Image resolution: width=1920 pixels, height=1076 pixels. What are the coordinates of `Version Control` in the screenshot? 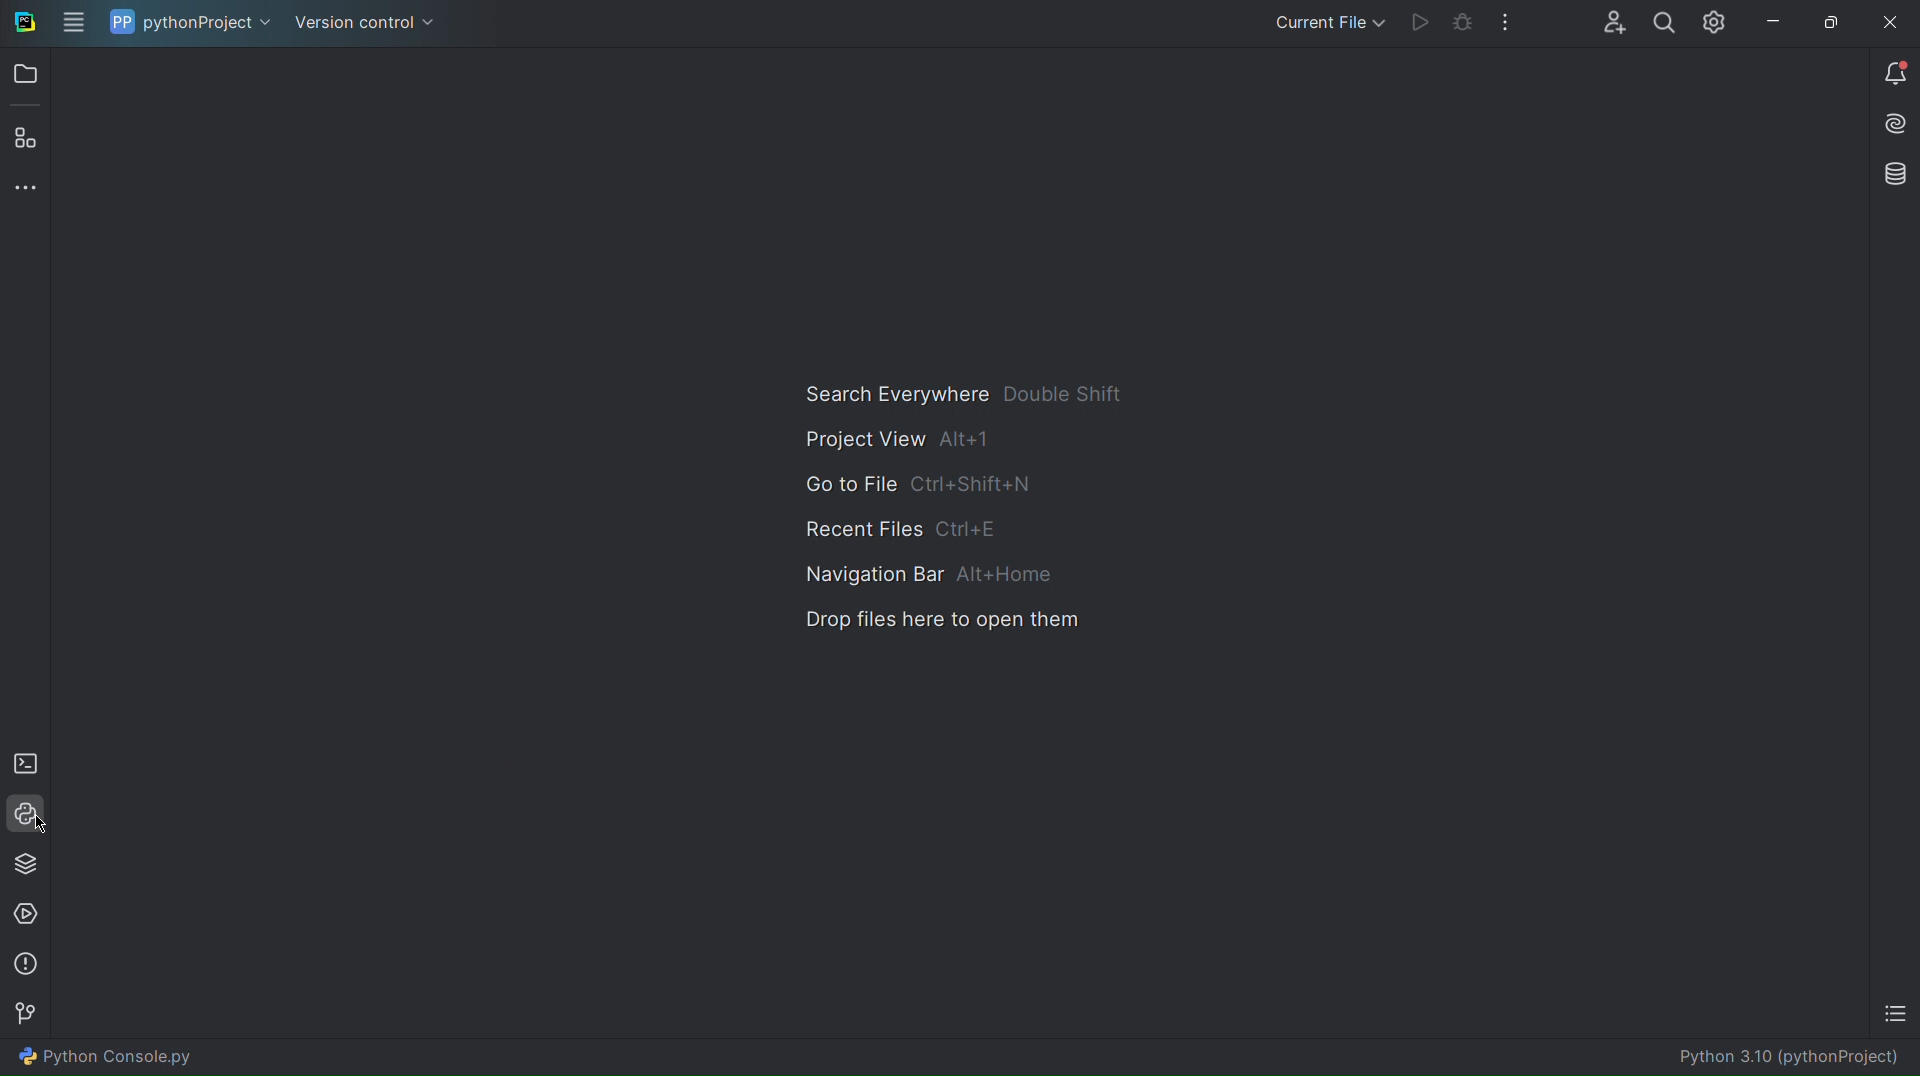 It's located at (360, 23).